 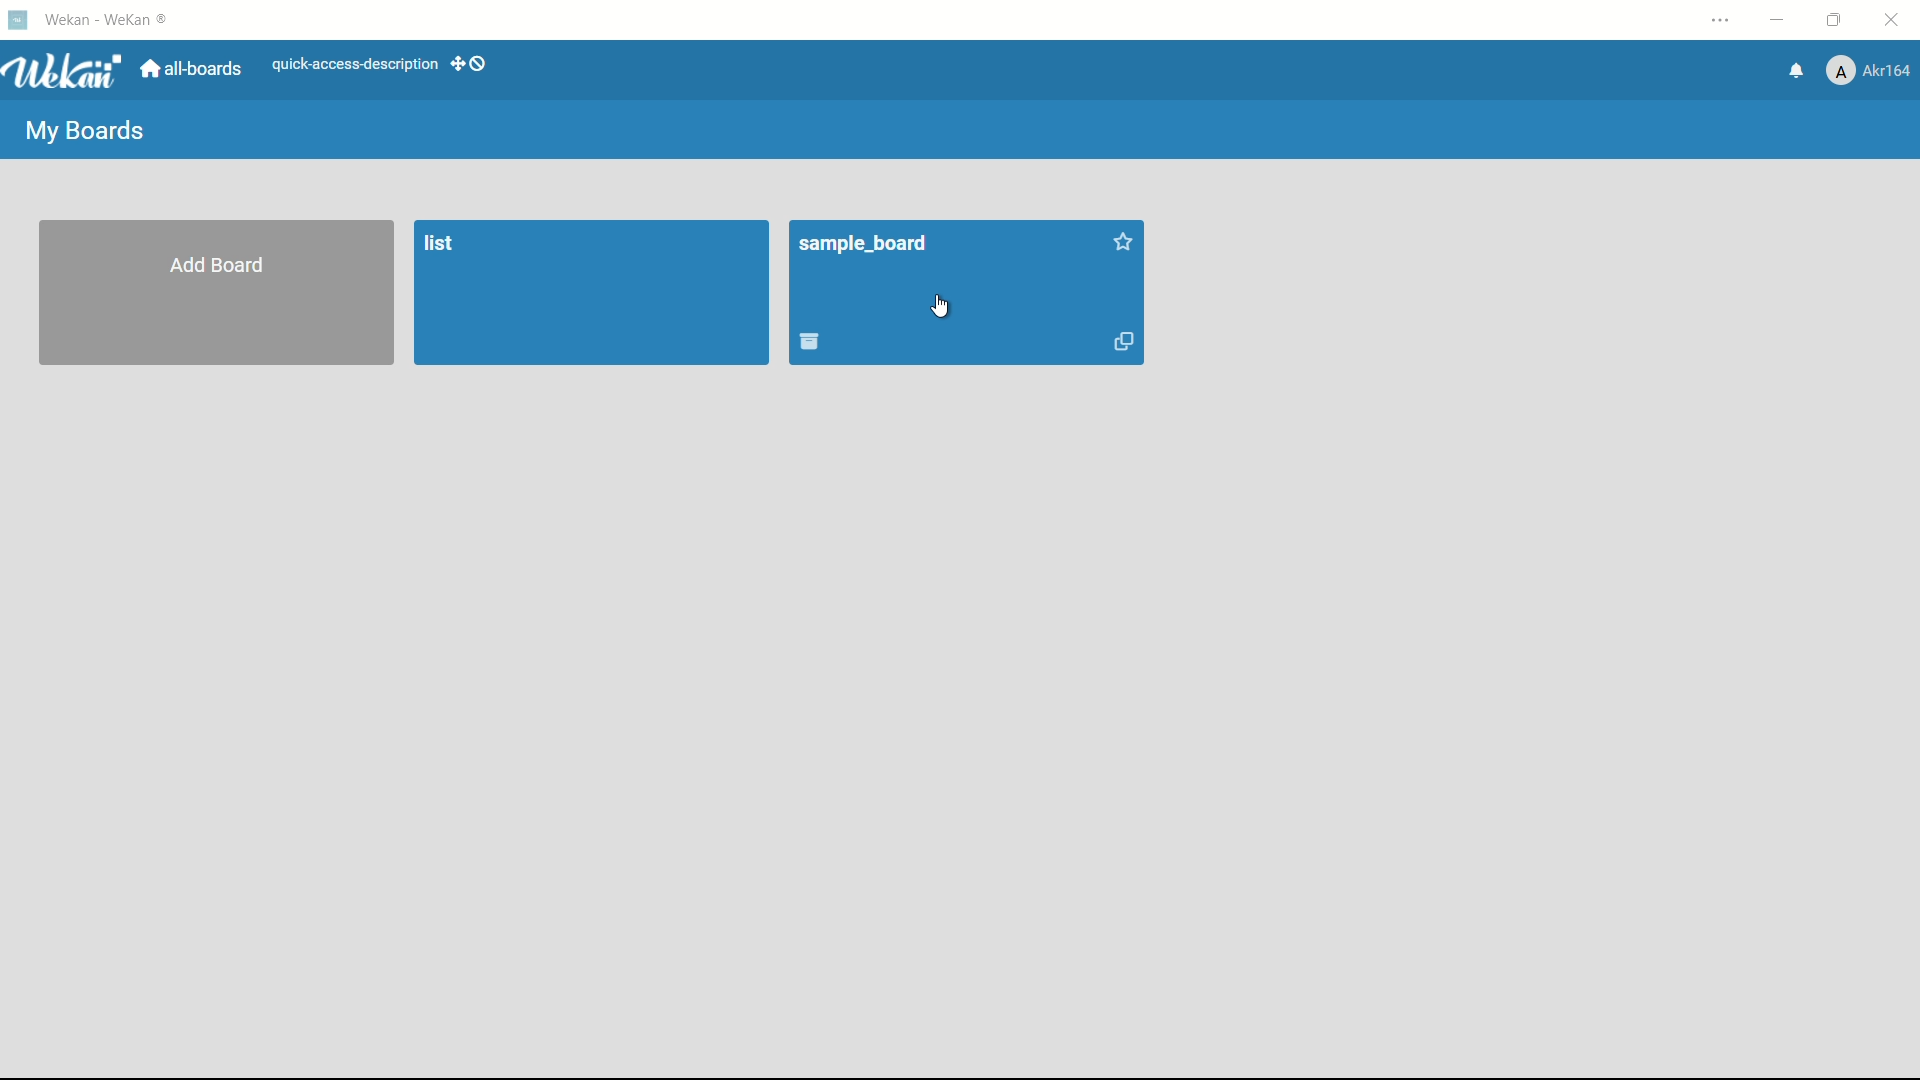 I want to click on cursor, so click(x=940, y=308).